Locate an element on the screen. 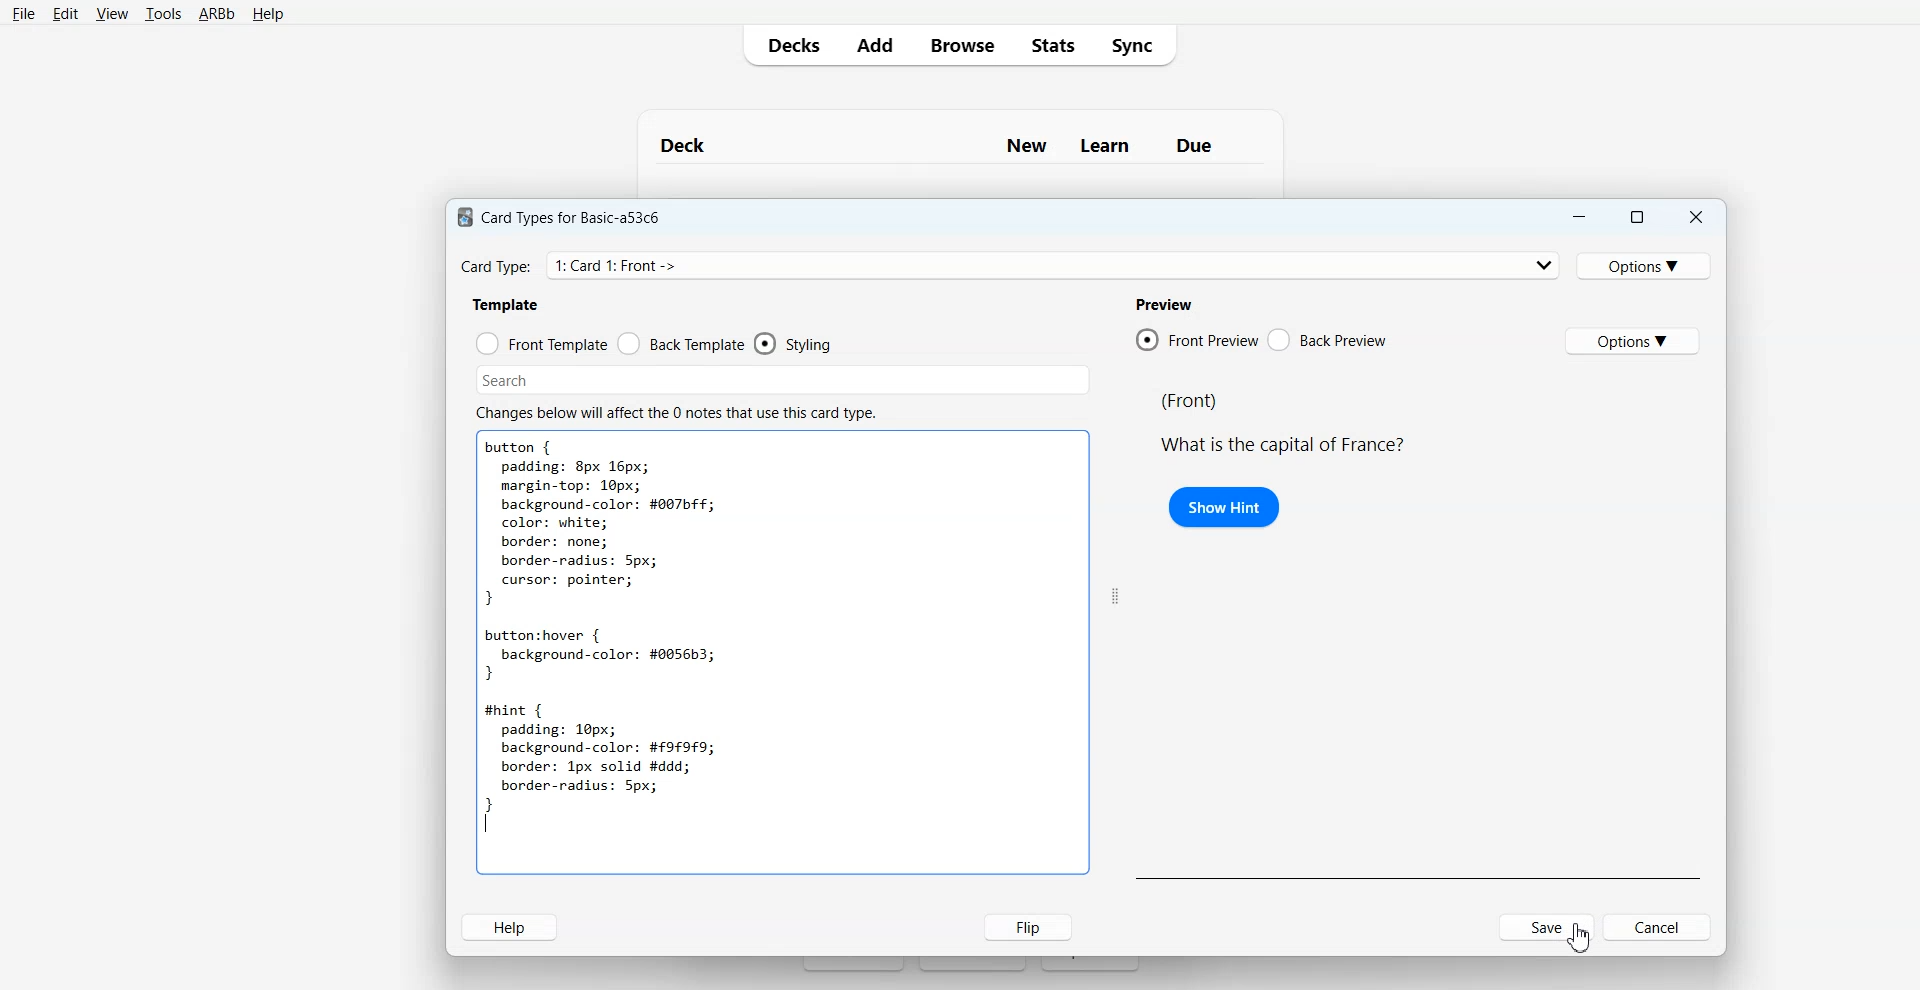 The width and height of the screenshot is (1920, 990). Cancel is located at coordinates (1660, 926).